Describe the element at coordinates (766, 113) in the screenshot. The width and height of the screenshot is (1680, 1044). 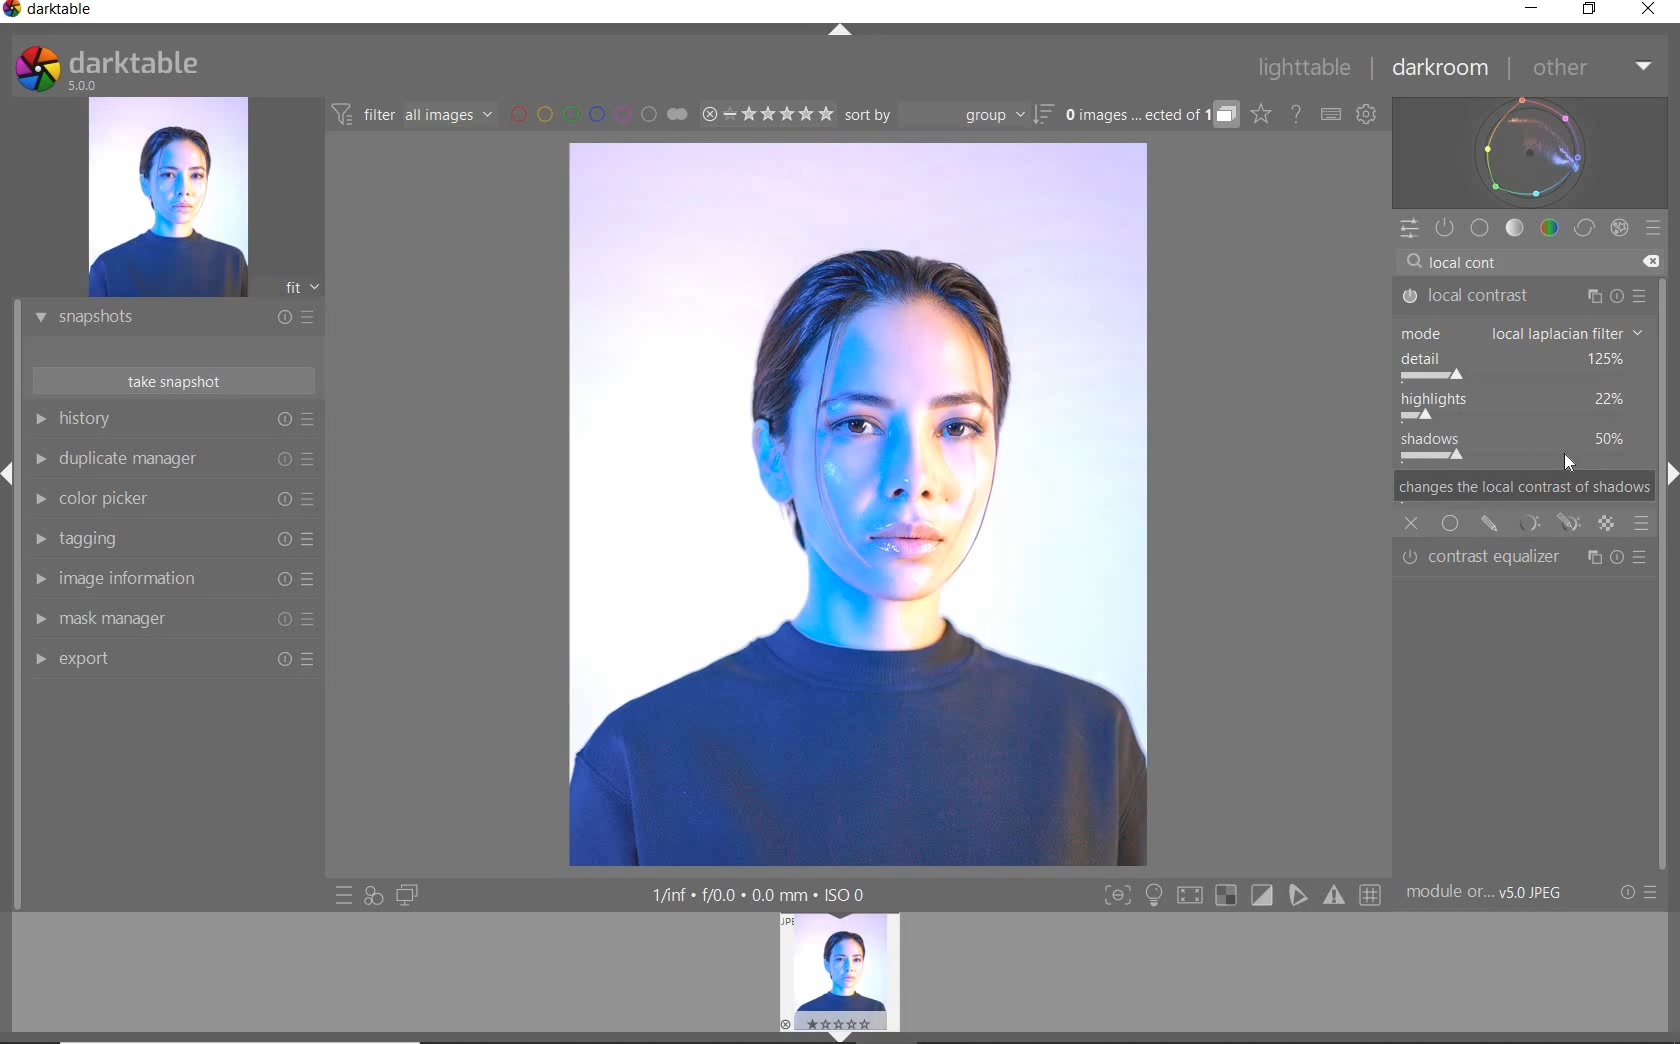
I see `RANGE RATING OF SELECTED IMAGES` at that location.